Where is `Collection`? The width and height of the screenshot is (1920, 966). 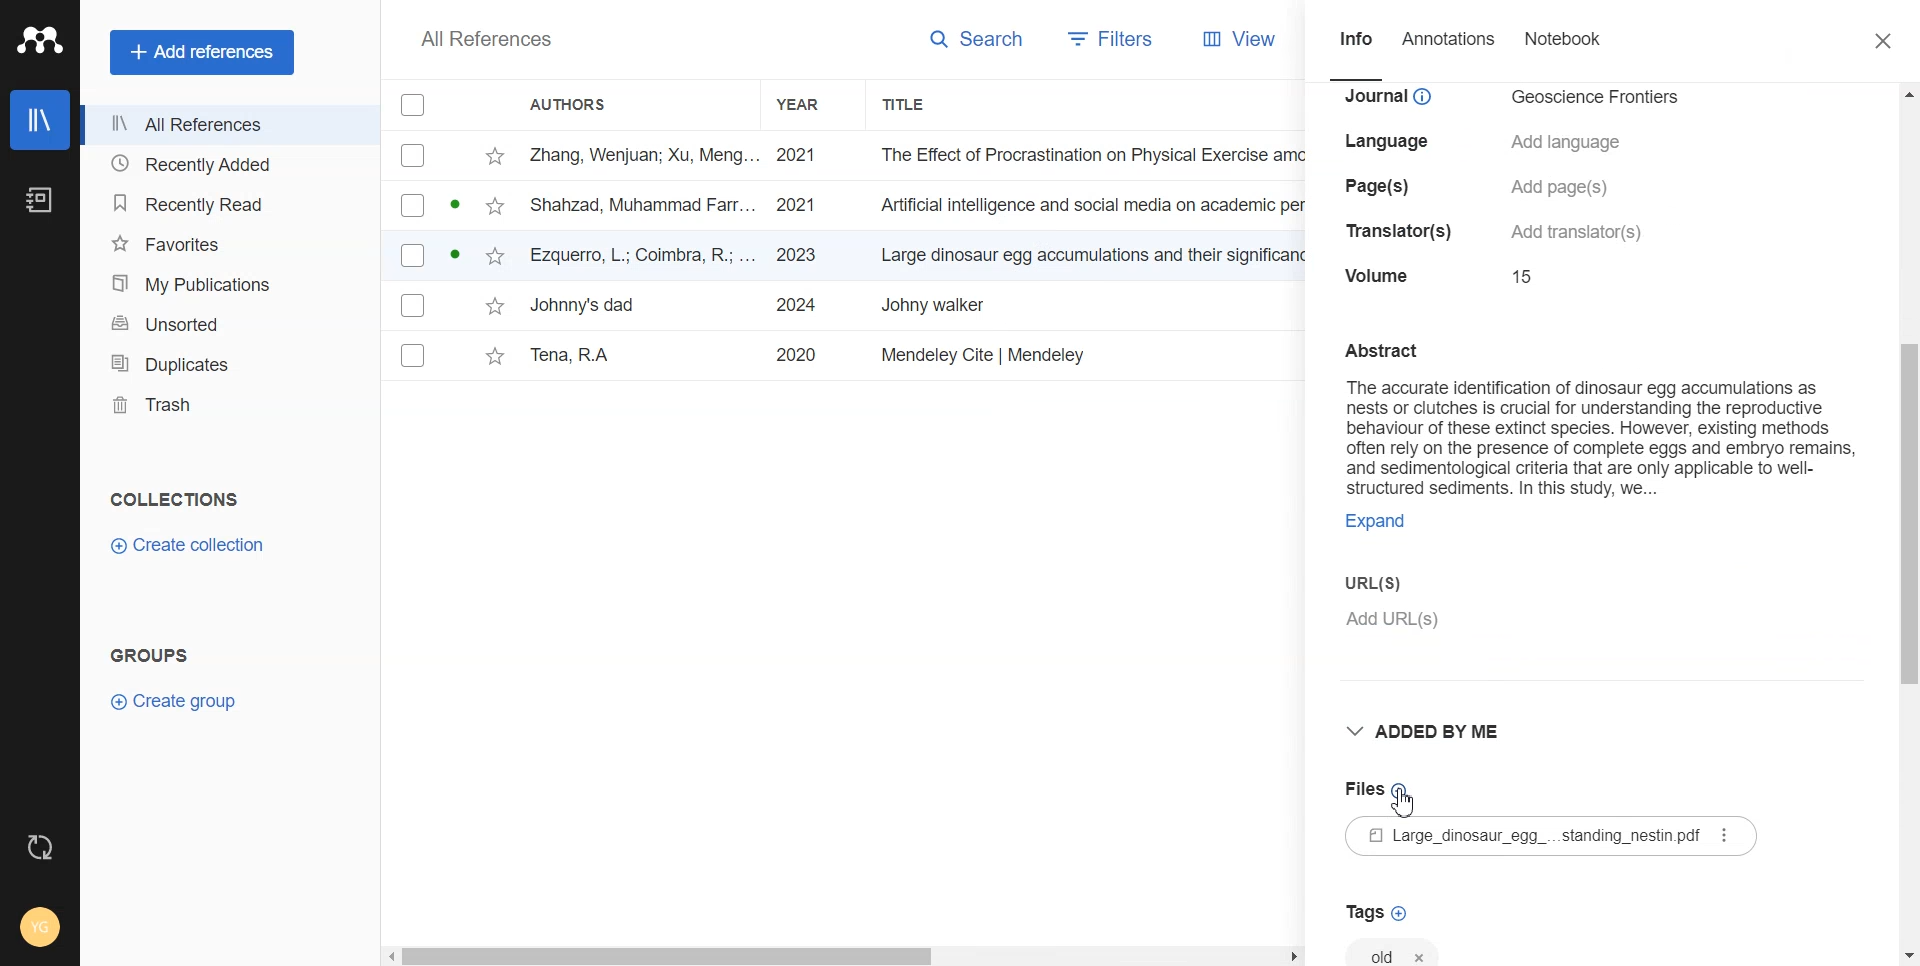 Collection is located at coordinates (174, 498).